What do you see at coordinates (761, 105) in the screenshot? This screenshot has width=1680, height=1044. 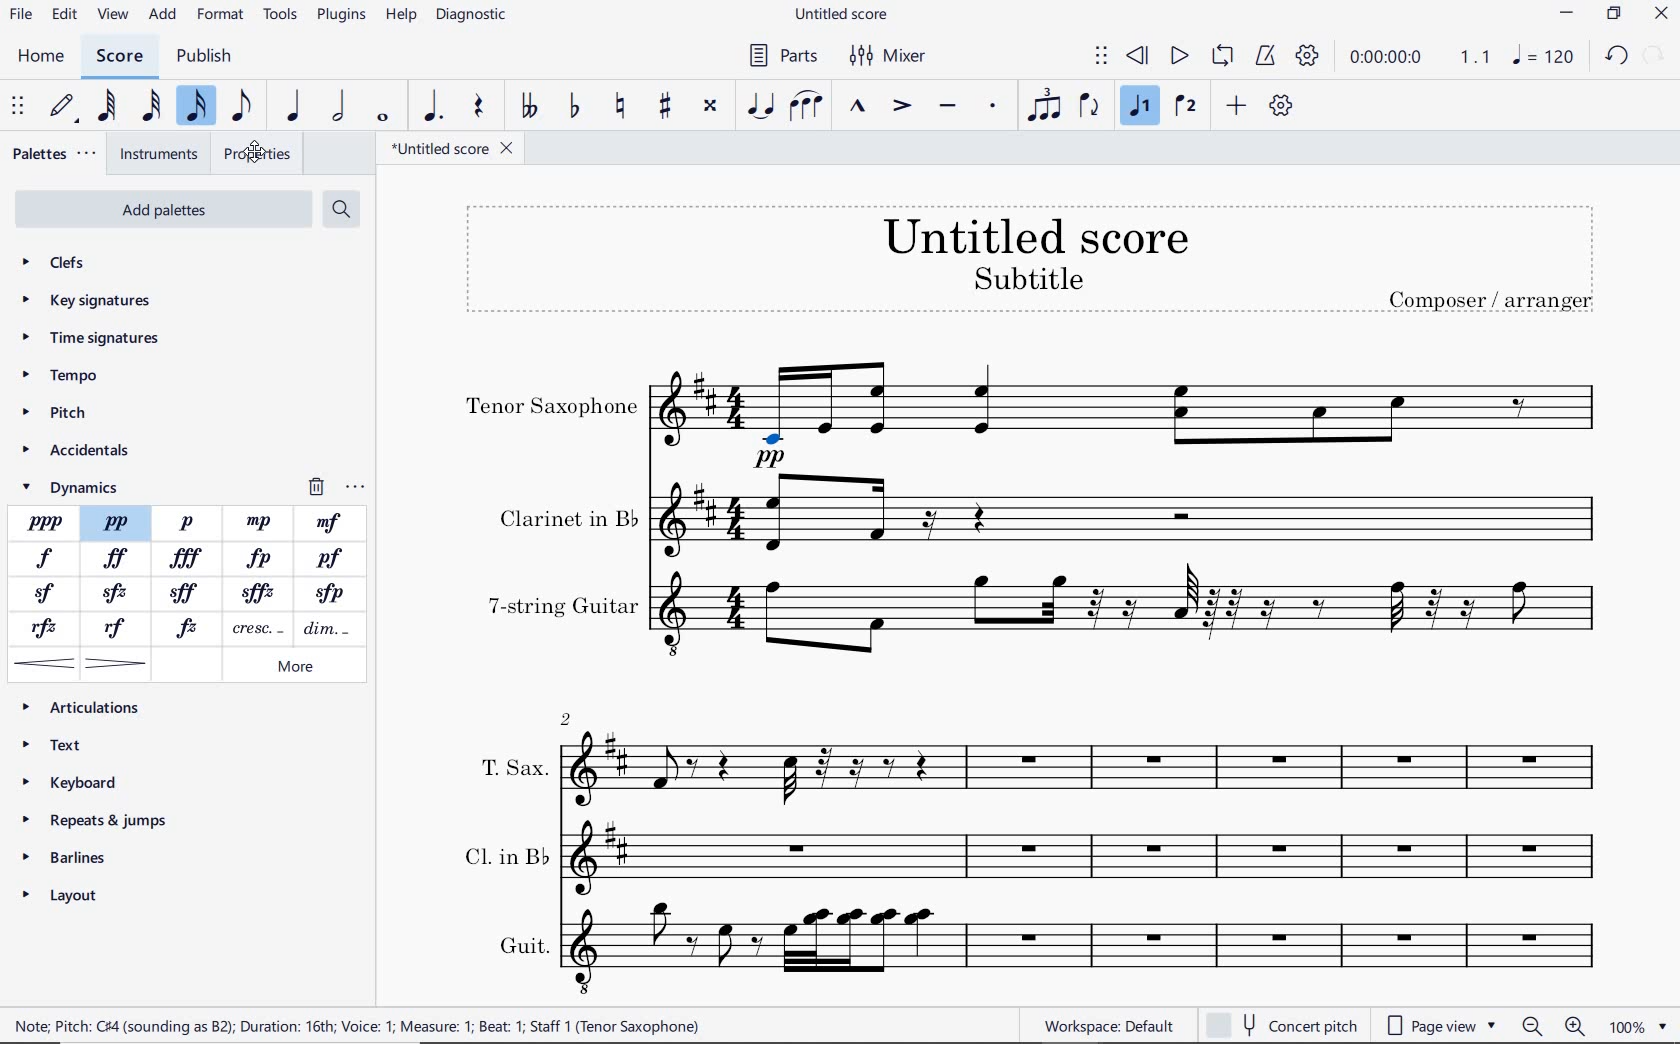 I see `TIE` at bounding box center [761, 105].